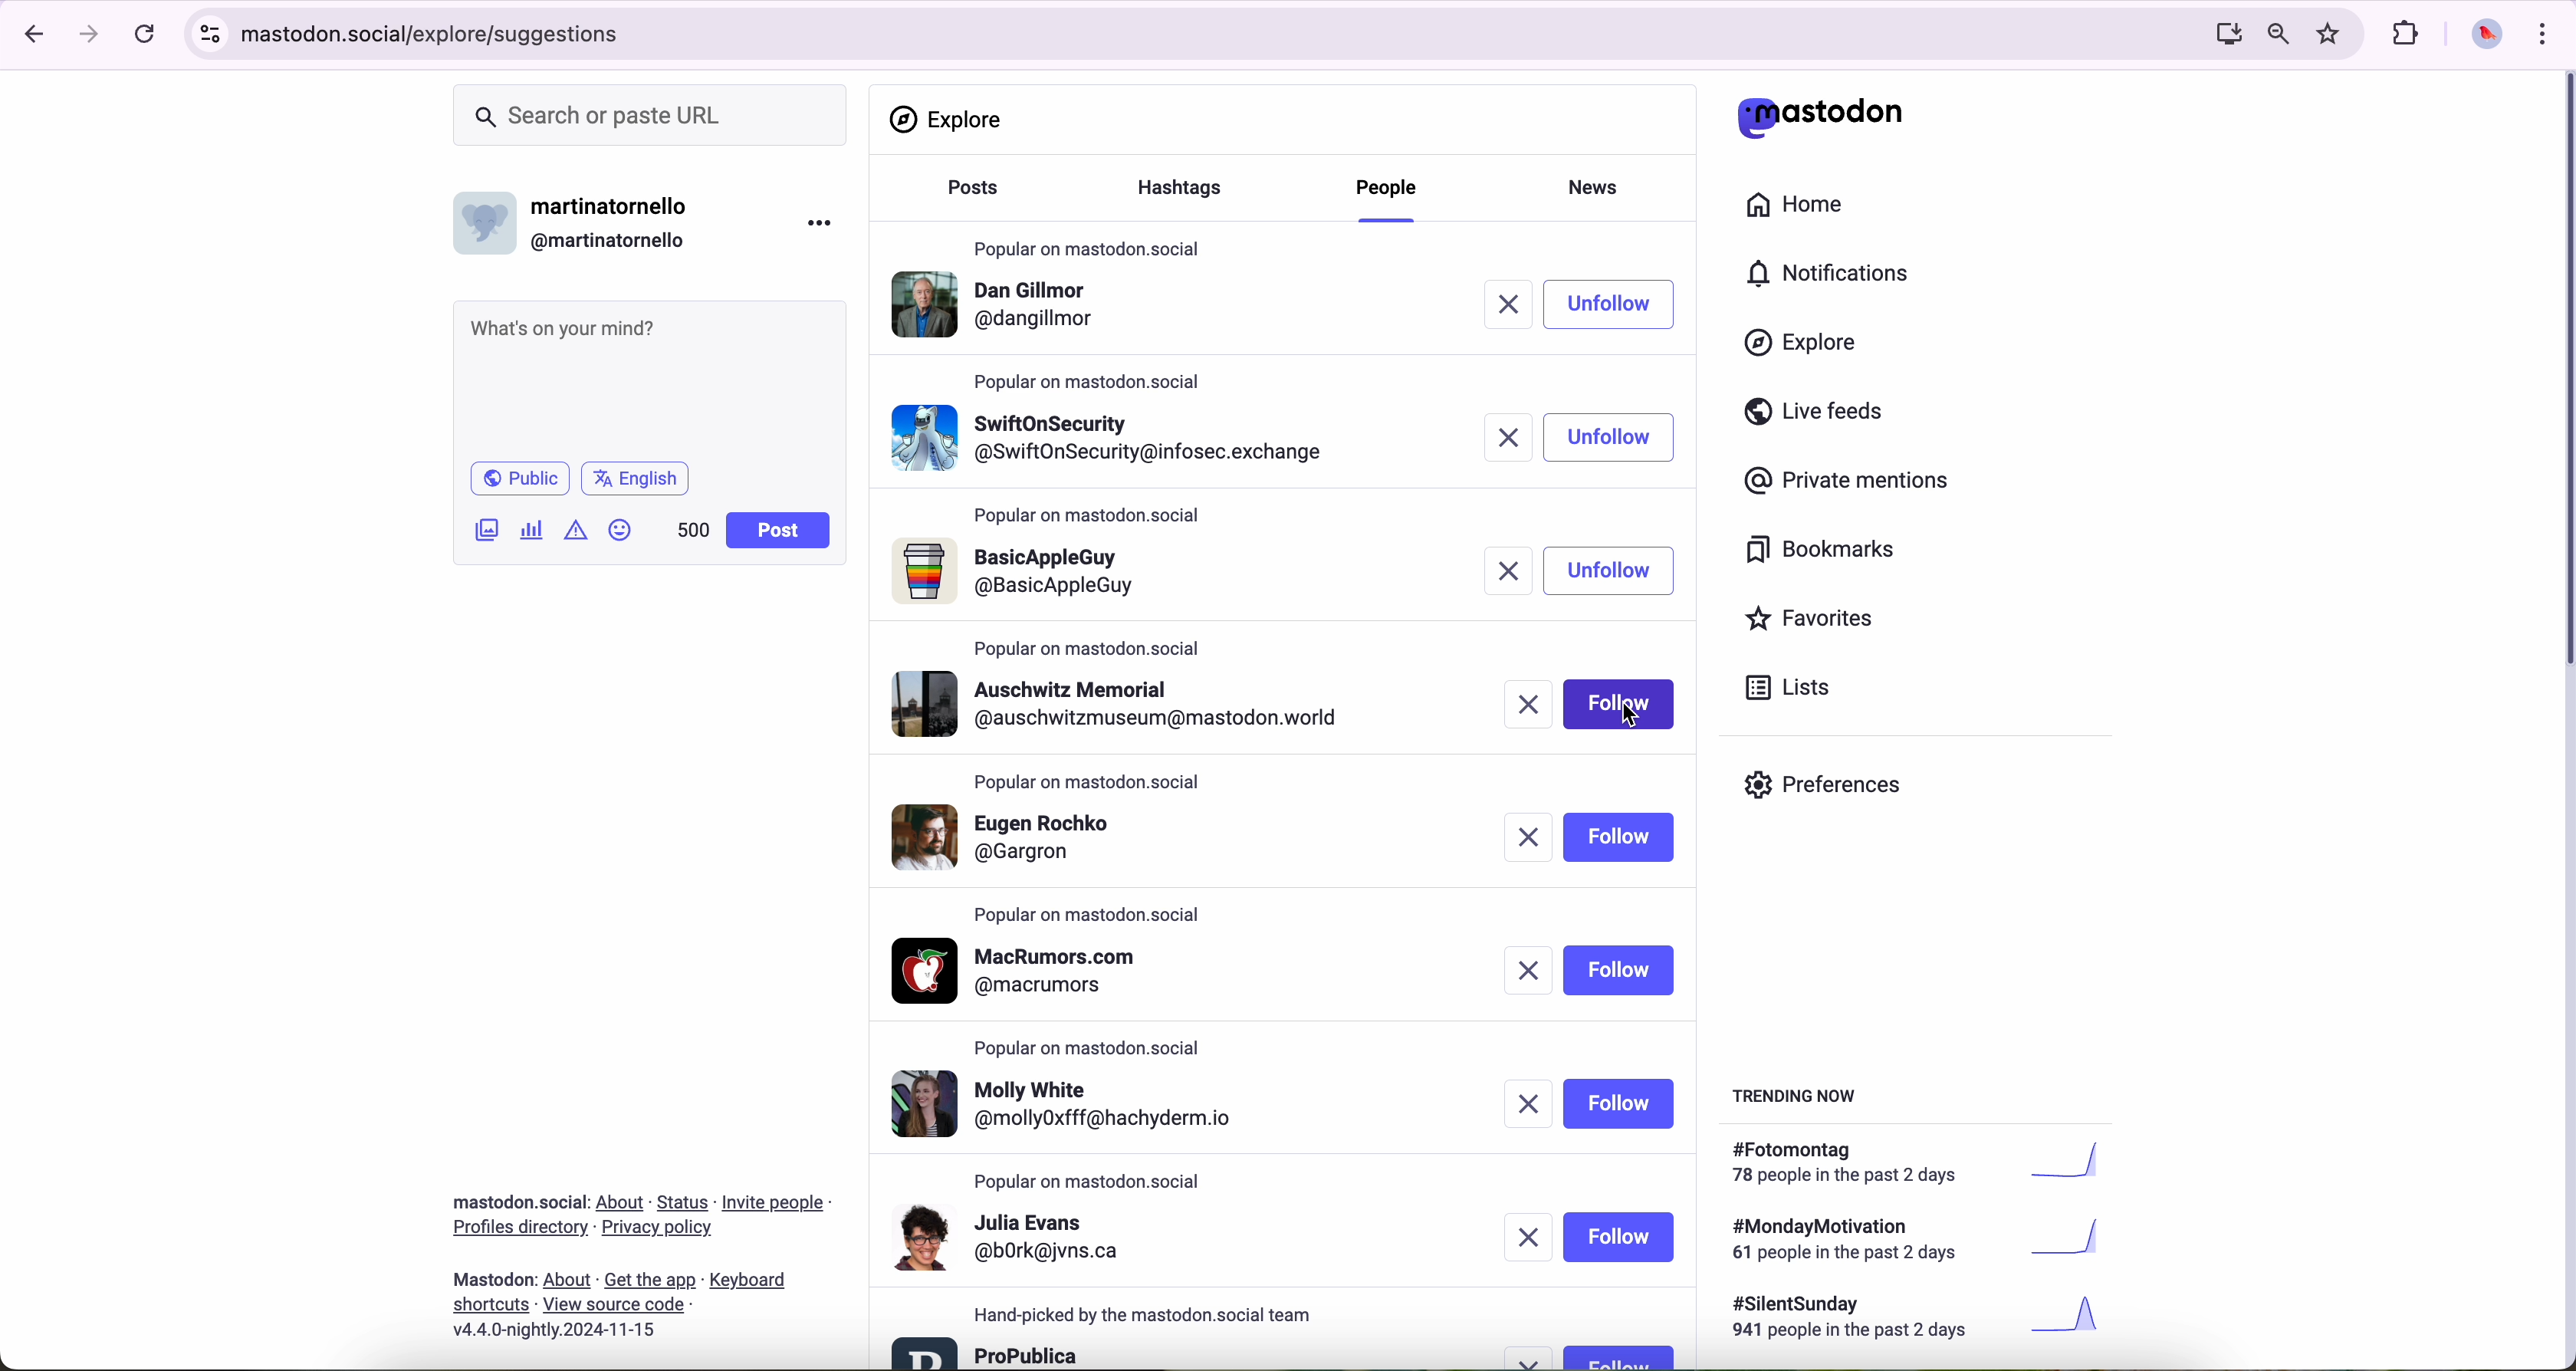 This screenshot has width=2576, height=1371. What do you see at coordinates (988, 1351) in the screenshot?
I see `profile` at bounding box center [988, 1351].